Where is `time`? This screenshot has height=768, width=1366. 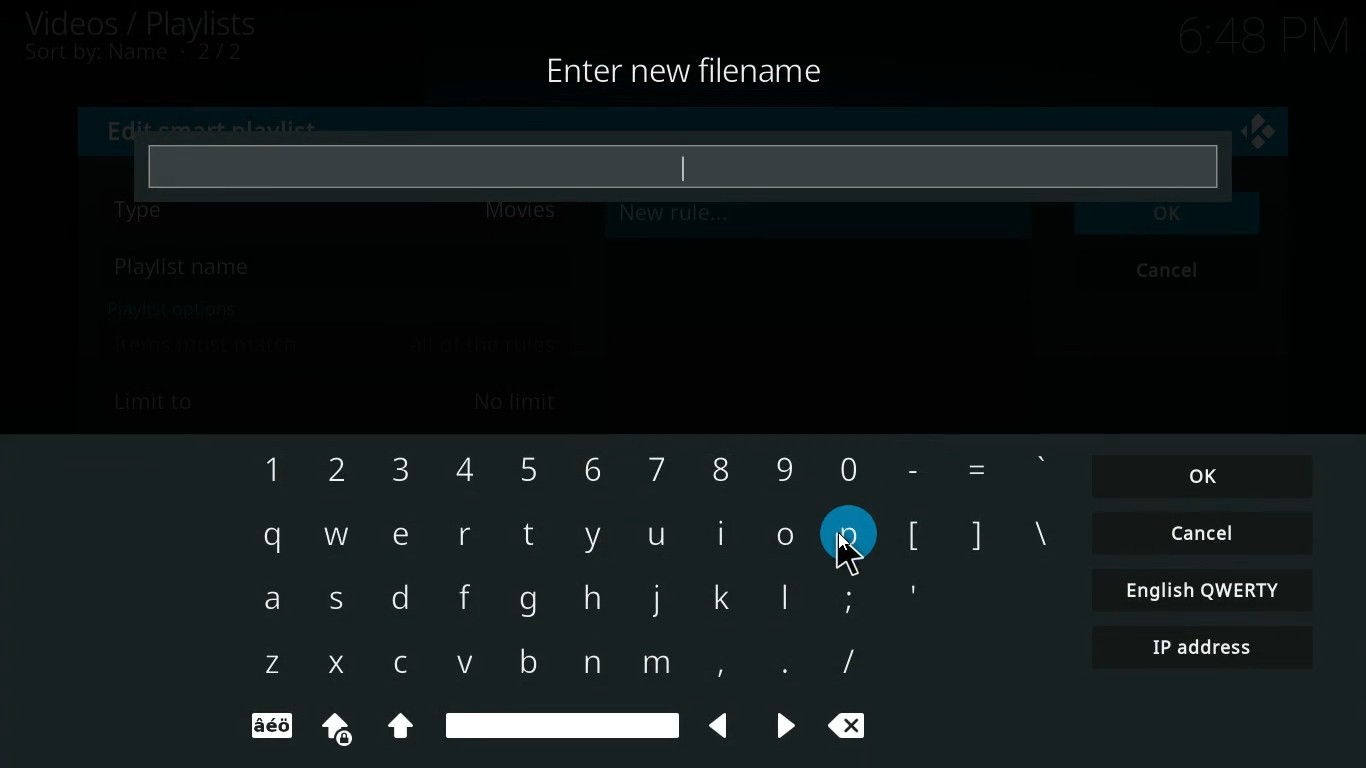 time is located at coordinates (1257, 37).